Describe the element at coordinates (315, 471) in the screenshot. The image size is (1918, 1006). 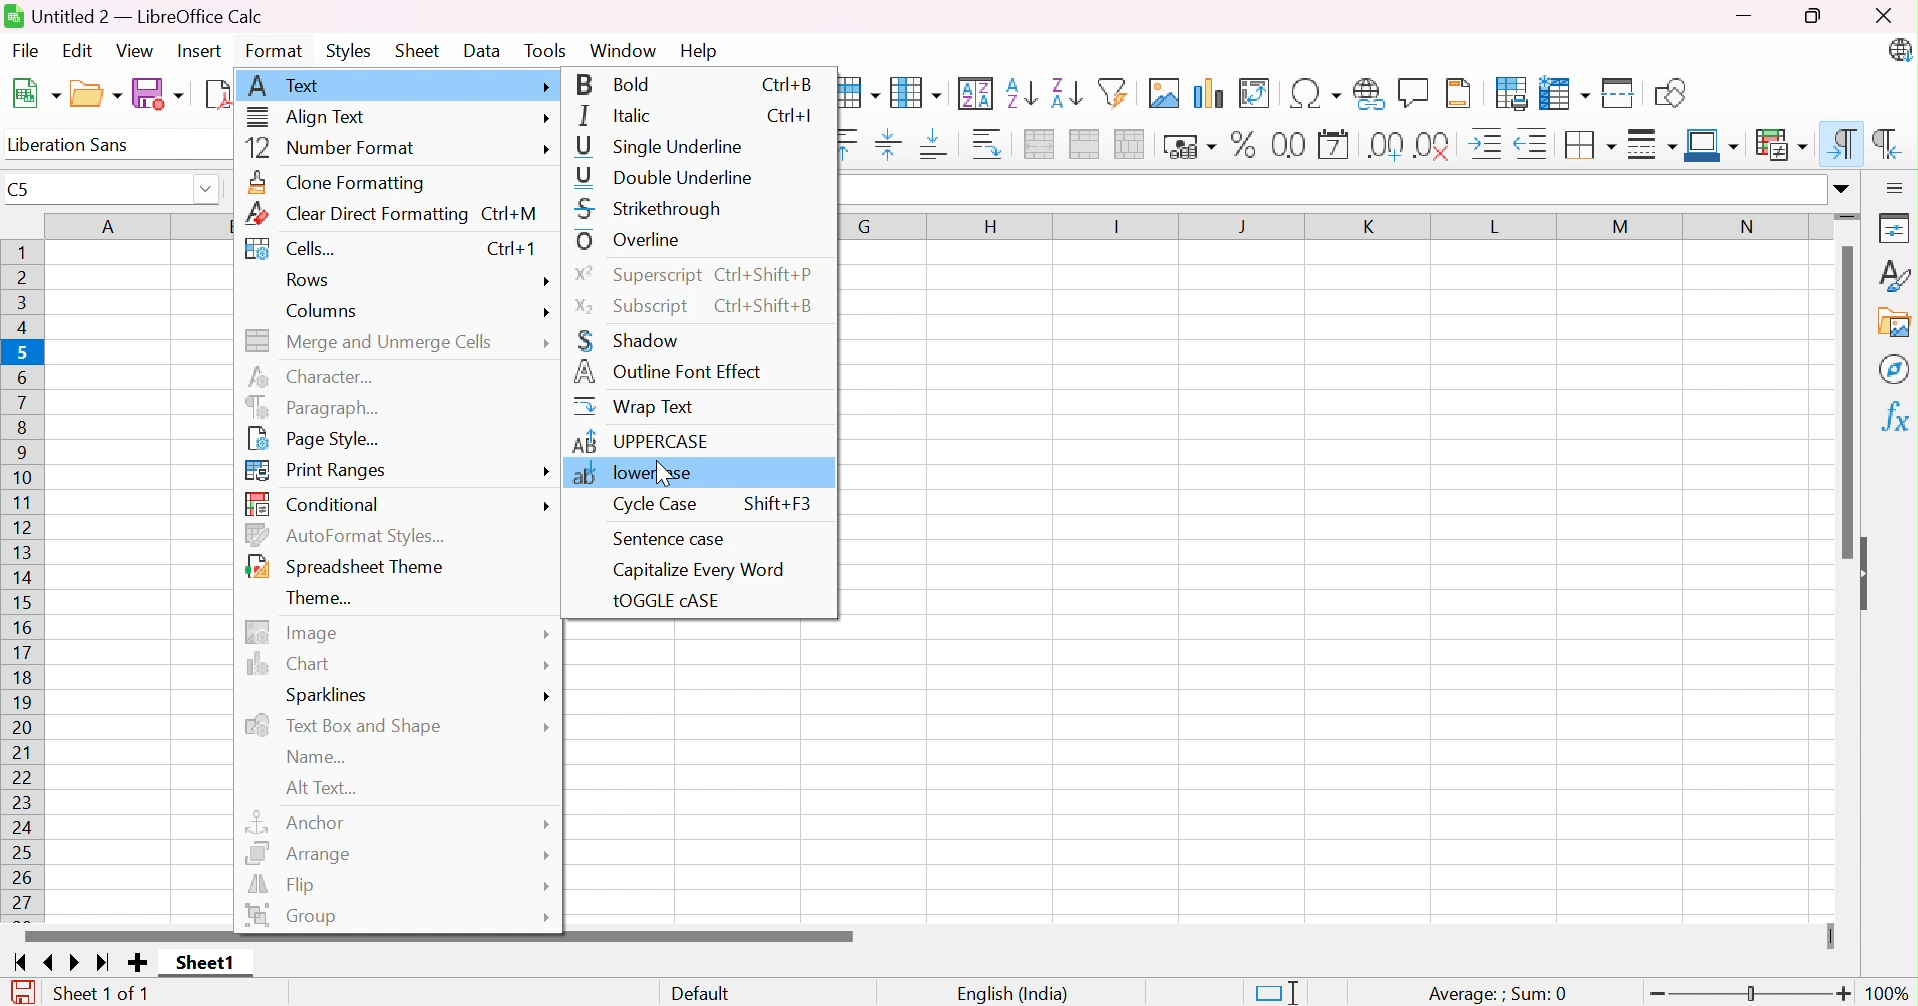
I see `Print Ranges` at that location.